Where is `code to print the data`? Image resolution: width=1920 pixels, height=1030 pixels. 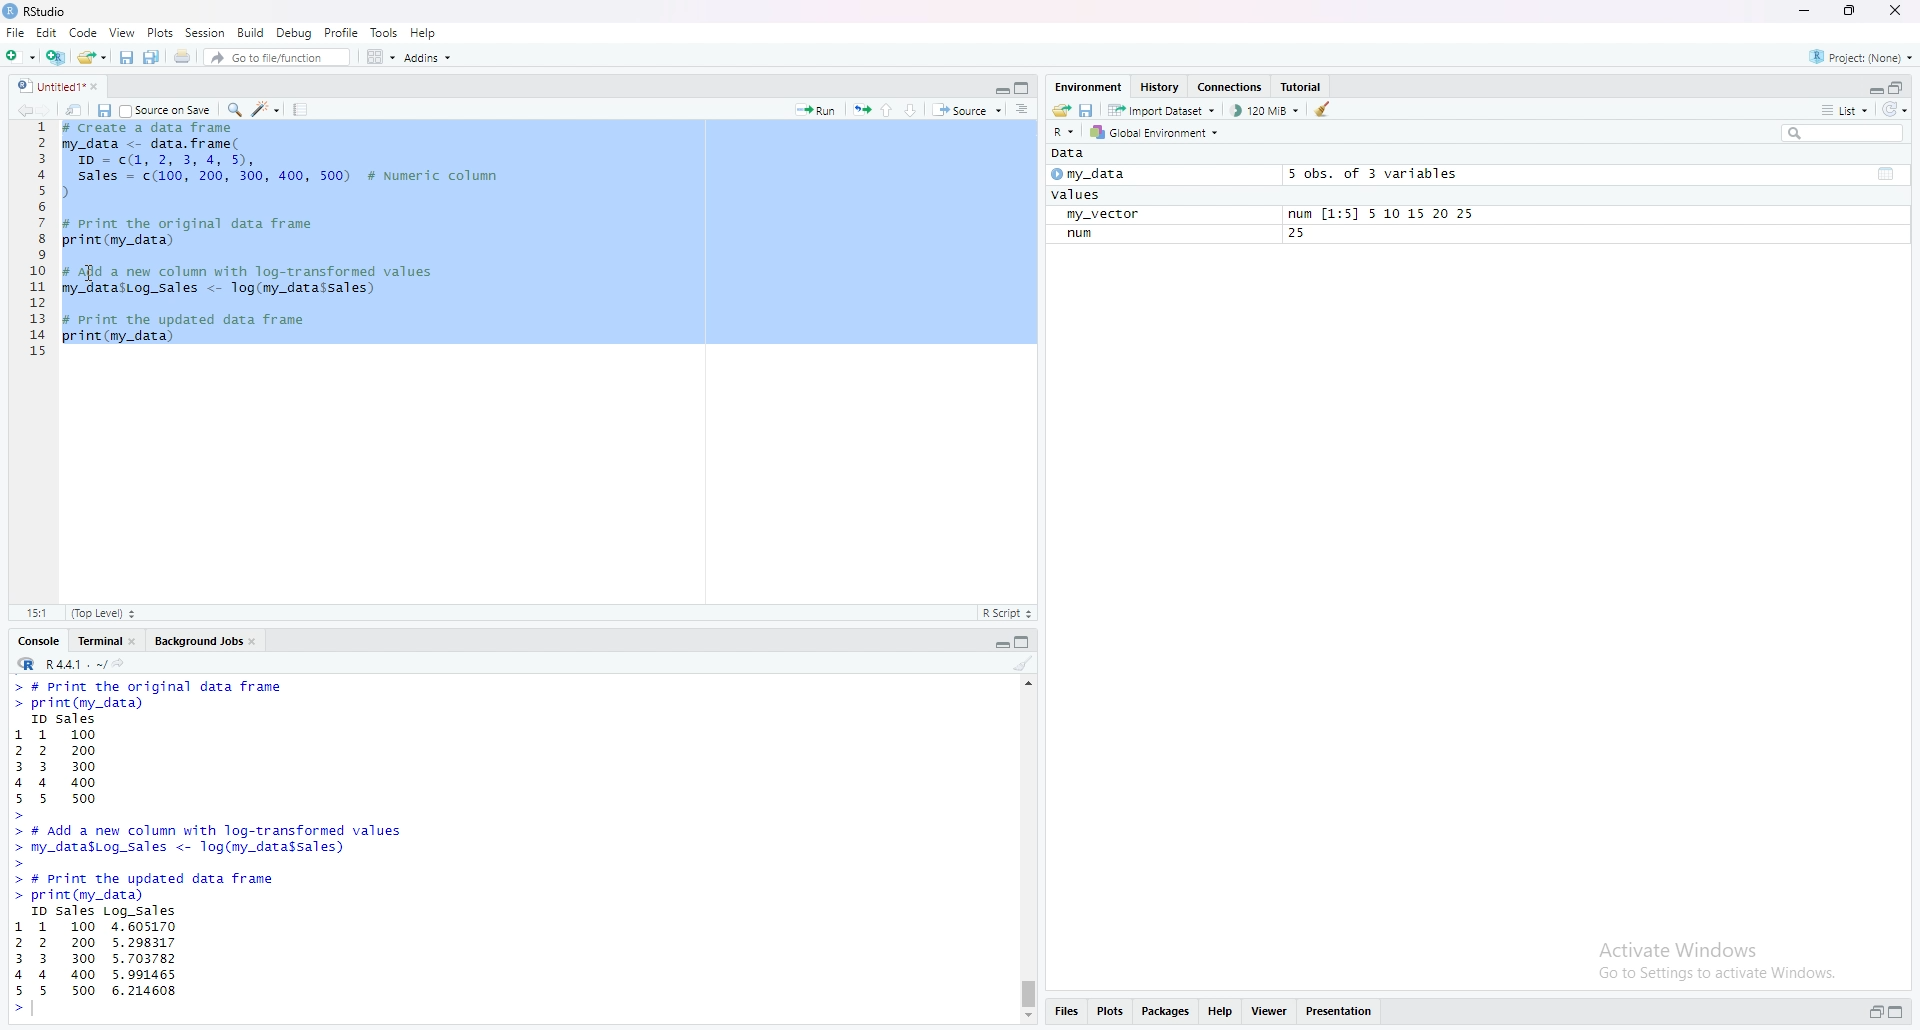 code to print the data is located at coordinates (188, 328).